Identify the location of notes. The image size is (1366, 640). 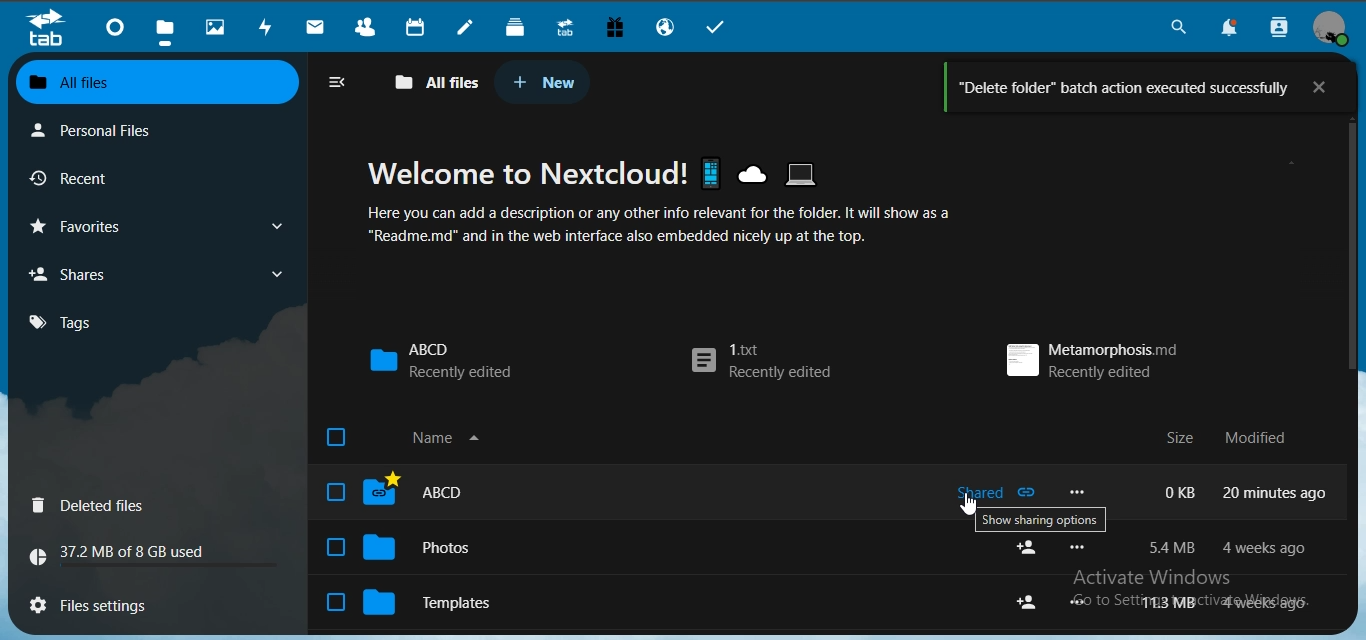
(410, 549).